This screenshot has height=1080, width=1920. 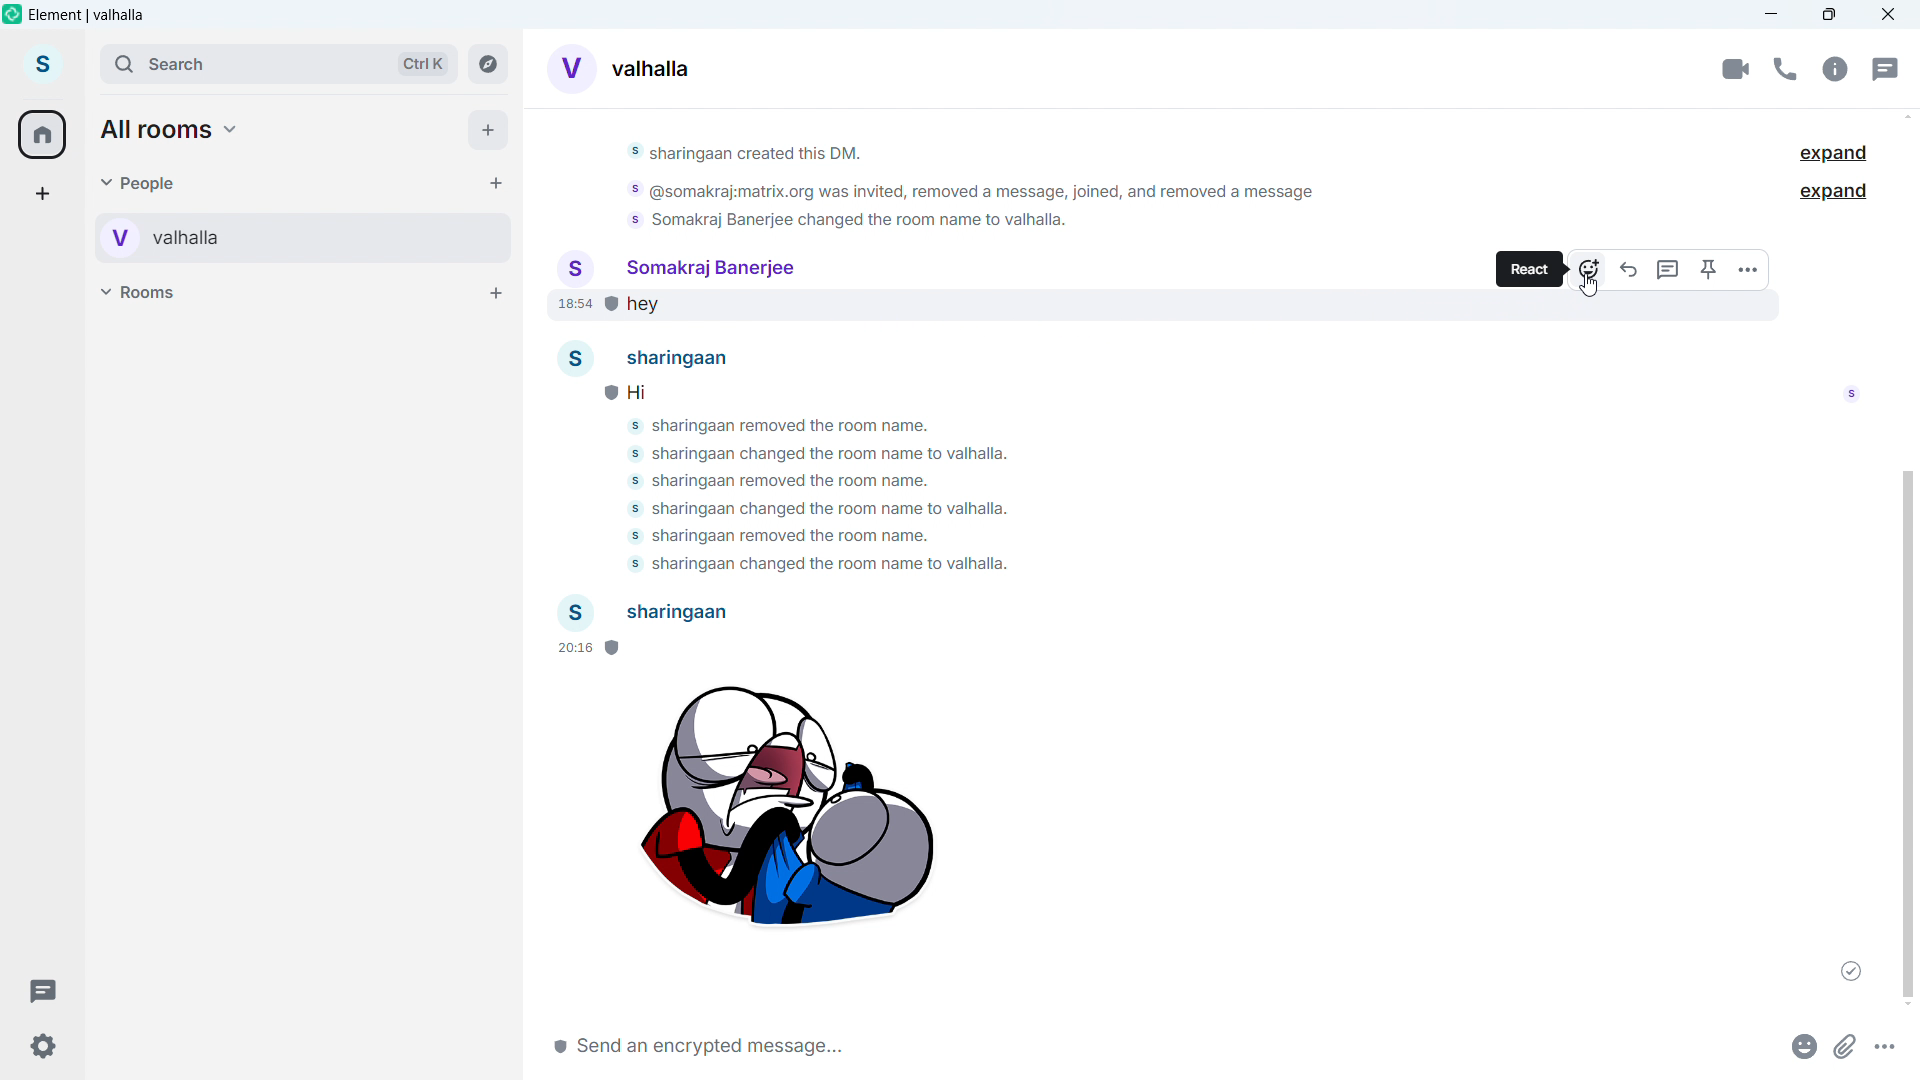 I want to click on read by somakraj, so click(x=1851, y=400).